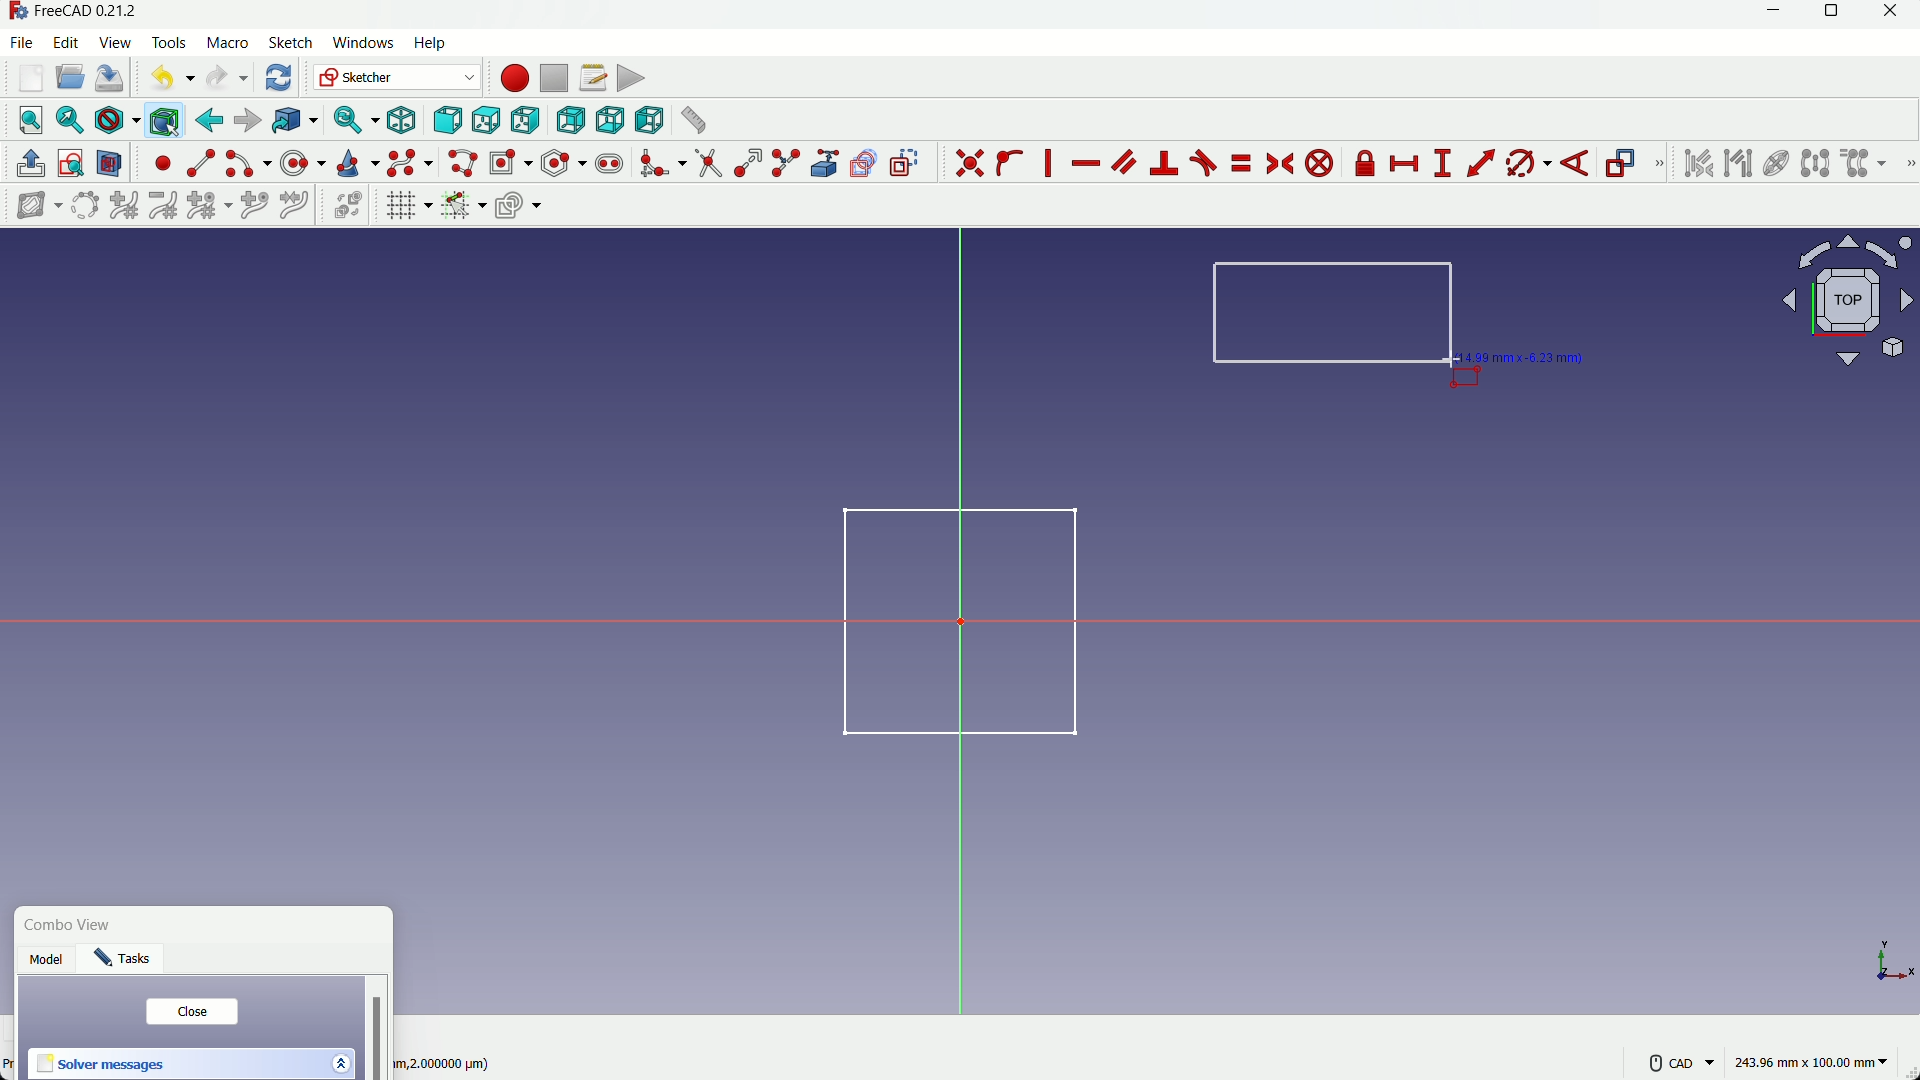 The image size is (1920, 1080). Describe the element at coordinates (163, 120) in the screenshot. I see `bounding box` at that location.